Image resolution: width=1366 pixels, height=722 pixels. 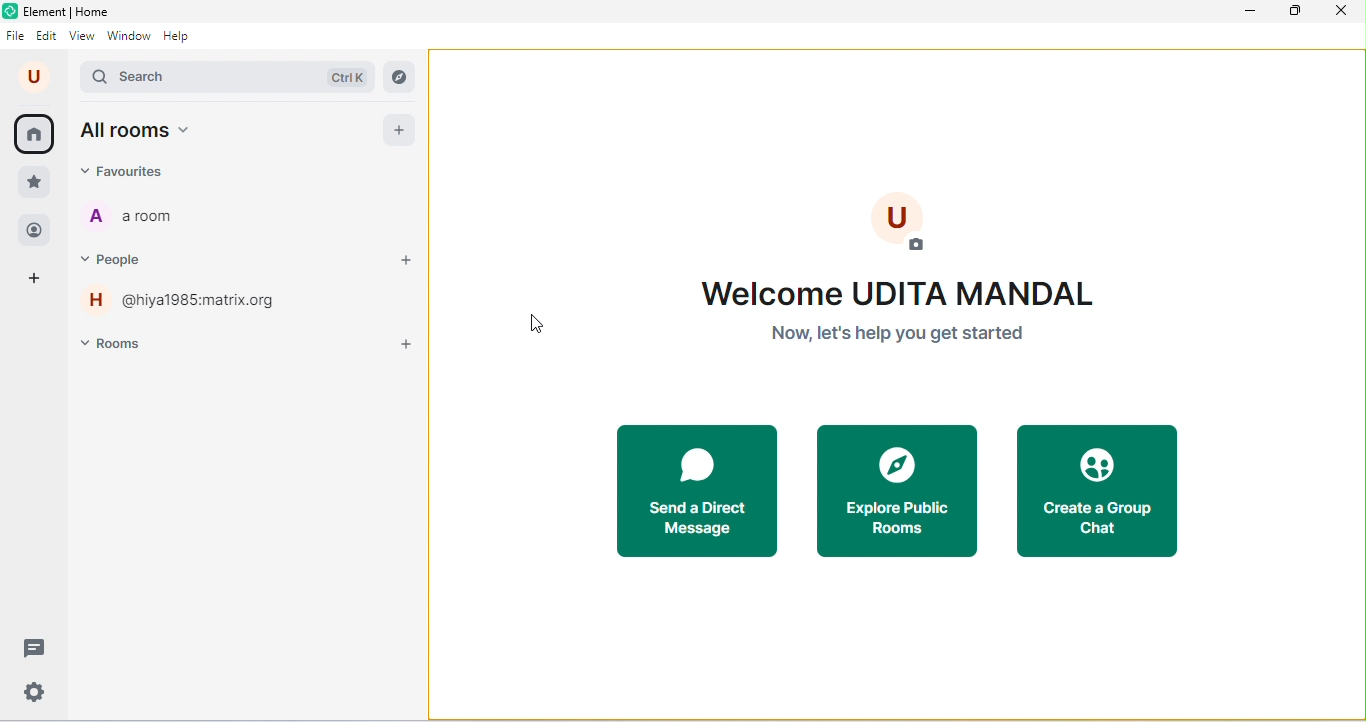 What do you see at coordinates (399, 77) in the screenshot?
I see `explore rooms` at bounding box center [399, 77].